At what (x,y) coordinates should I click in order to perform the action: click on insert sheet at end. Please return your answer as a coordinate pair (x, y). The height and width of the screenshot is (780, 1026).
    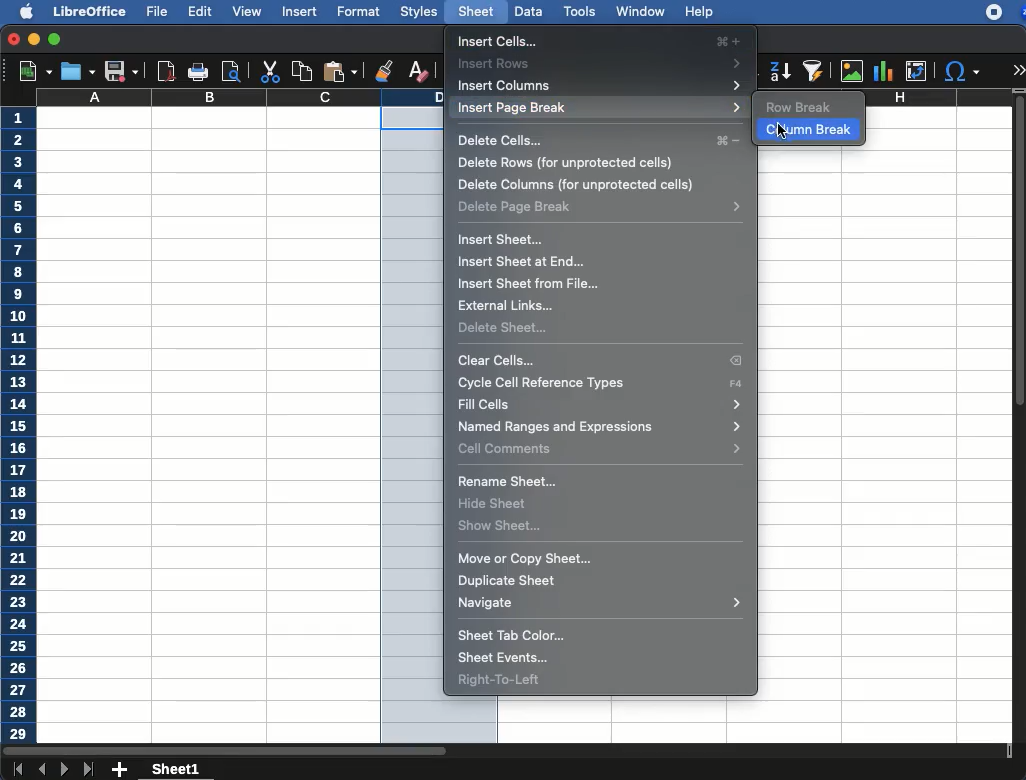
    Looking at the image, I should click on (524, 261).